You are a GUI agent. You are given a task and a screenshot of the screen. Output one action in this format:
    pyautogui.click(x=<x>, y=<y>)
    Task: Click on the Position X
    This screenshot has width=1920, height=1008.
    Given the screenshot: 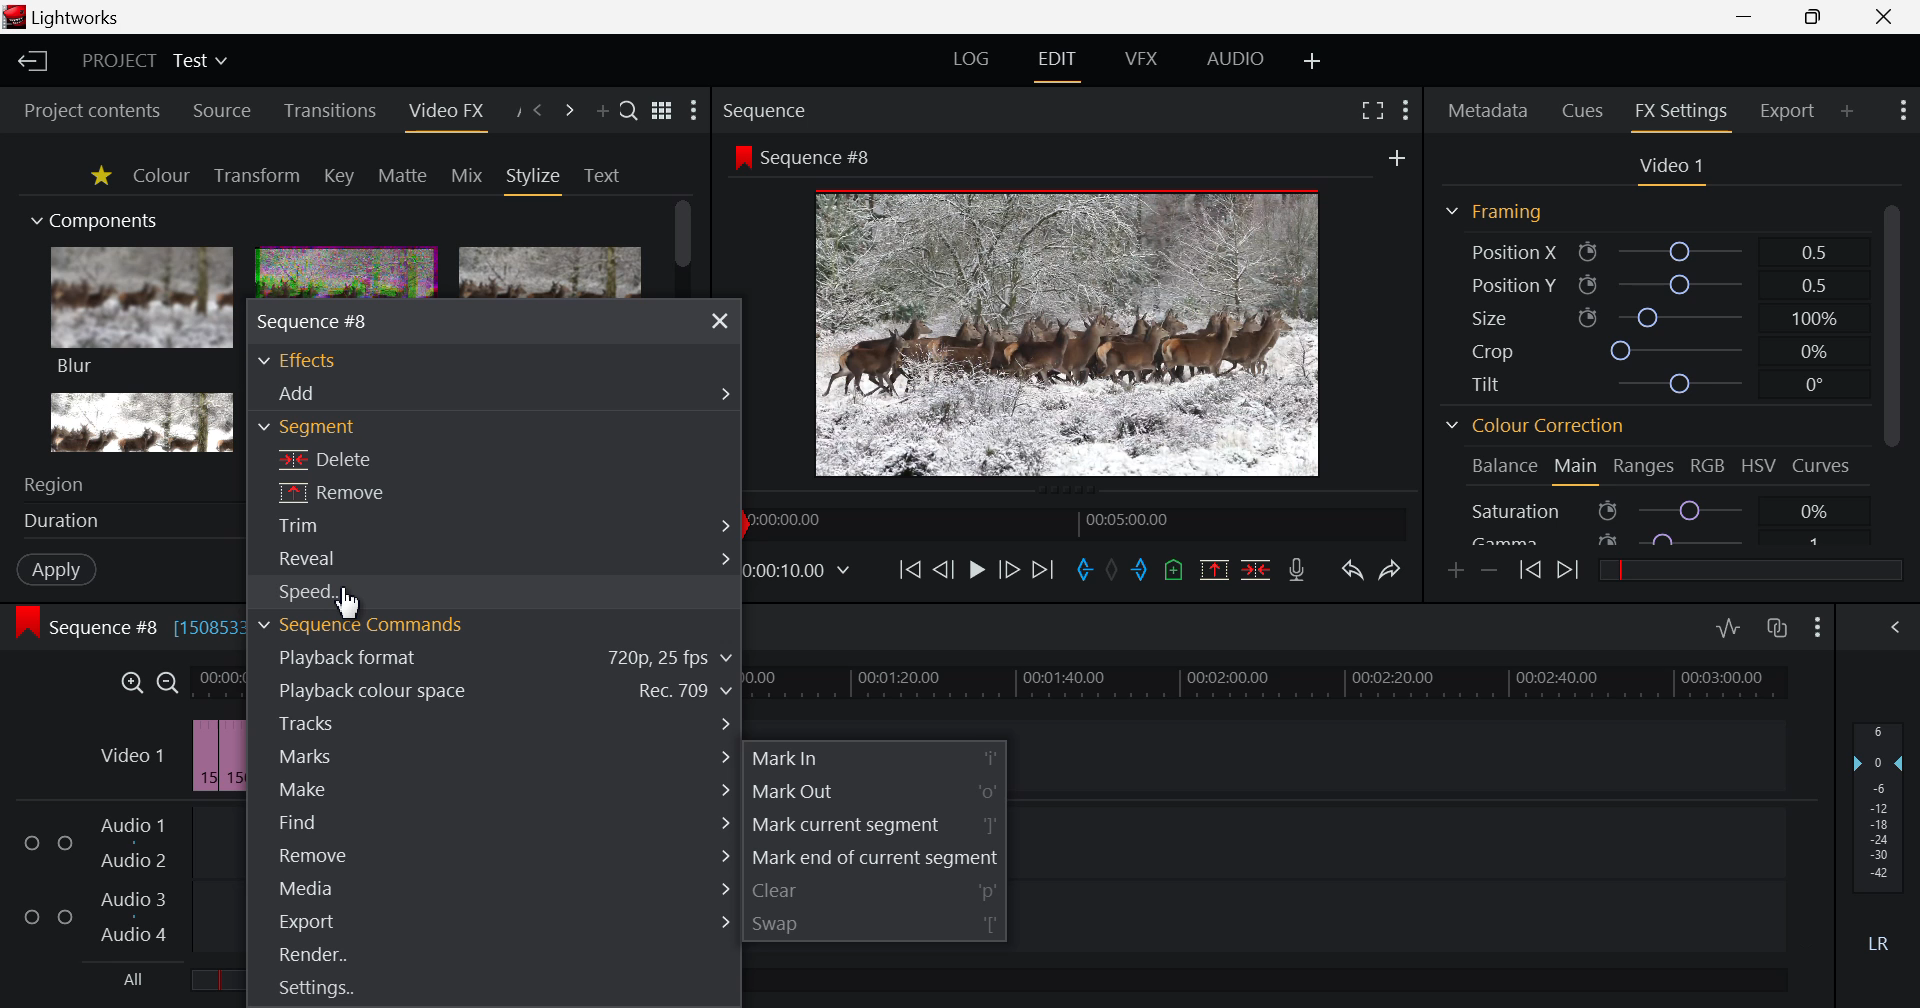 What is the action you would take?
    pyautogui.click(x=1651, y=251)
    